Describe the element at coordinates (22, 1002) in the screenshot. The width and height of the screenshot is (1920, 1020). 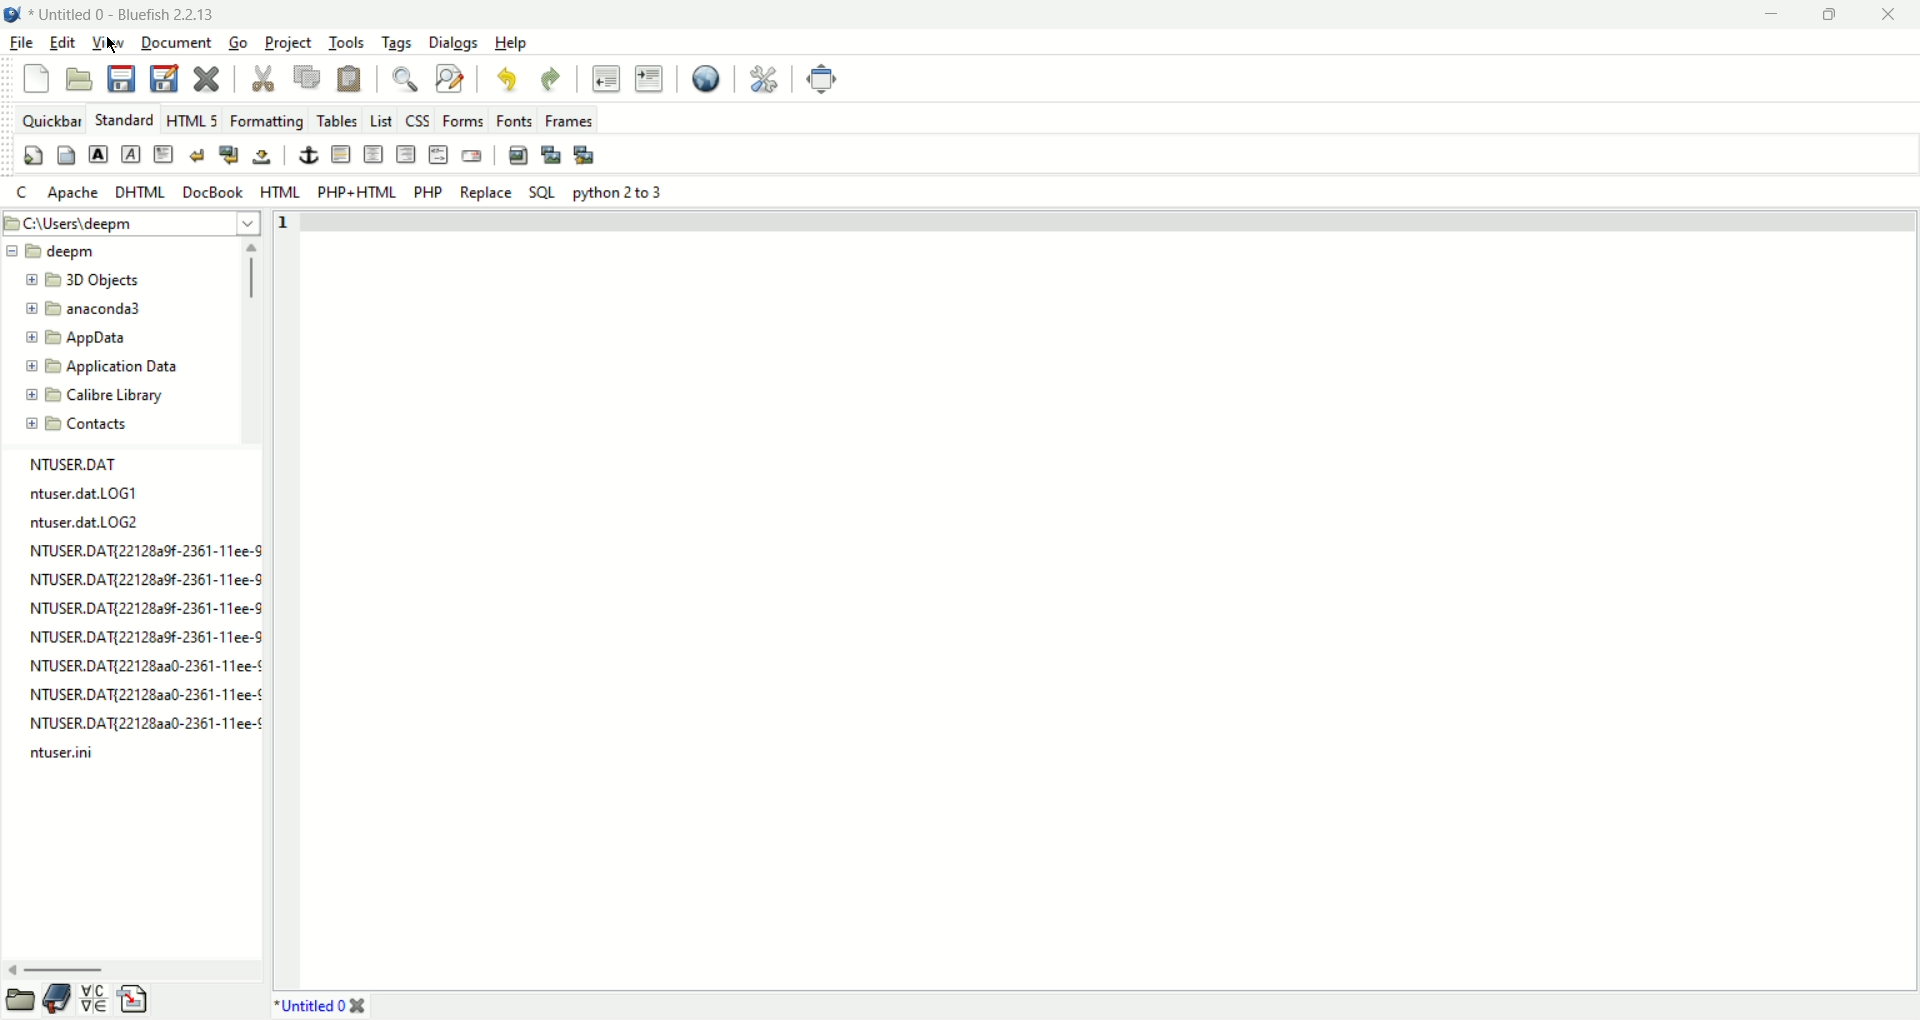
I see `file browser` at that location.